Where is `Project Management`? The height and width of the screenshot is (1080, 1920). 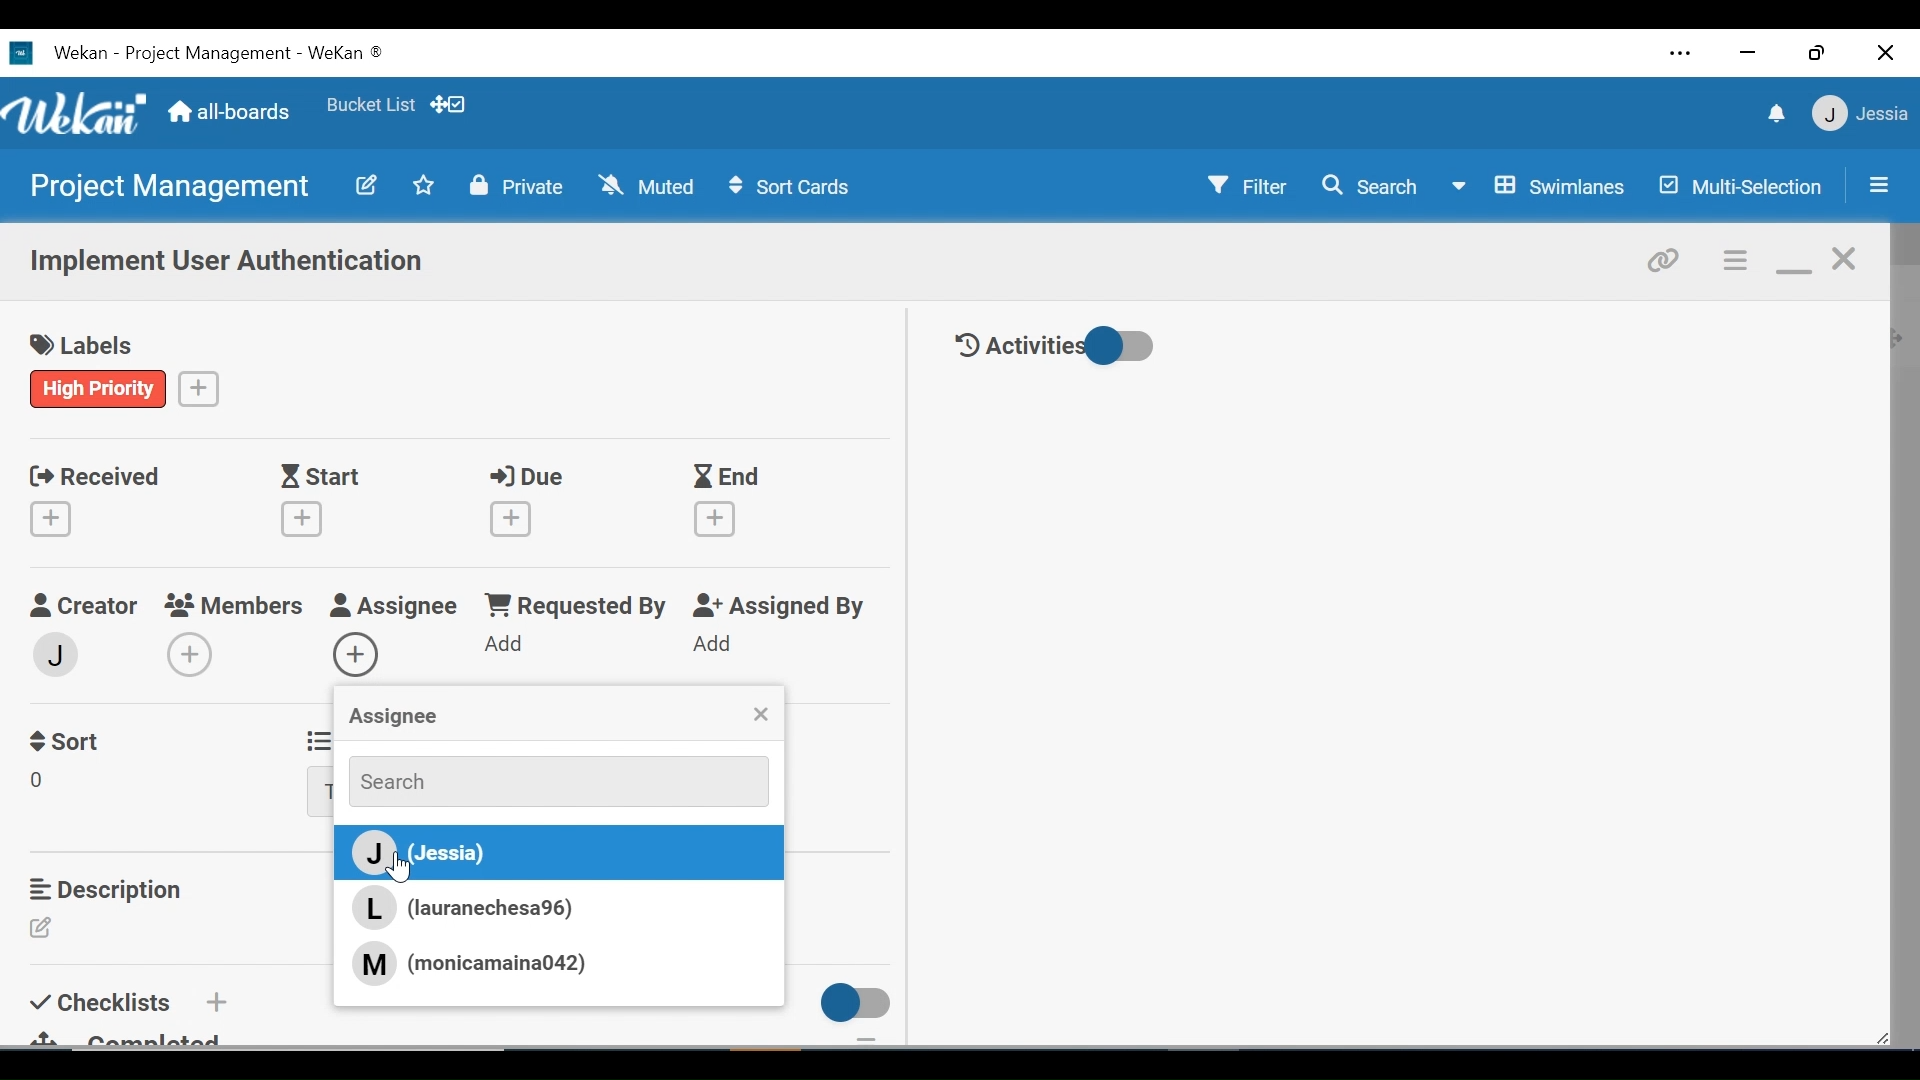
Project Management is located at coordinates (166, 187).